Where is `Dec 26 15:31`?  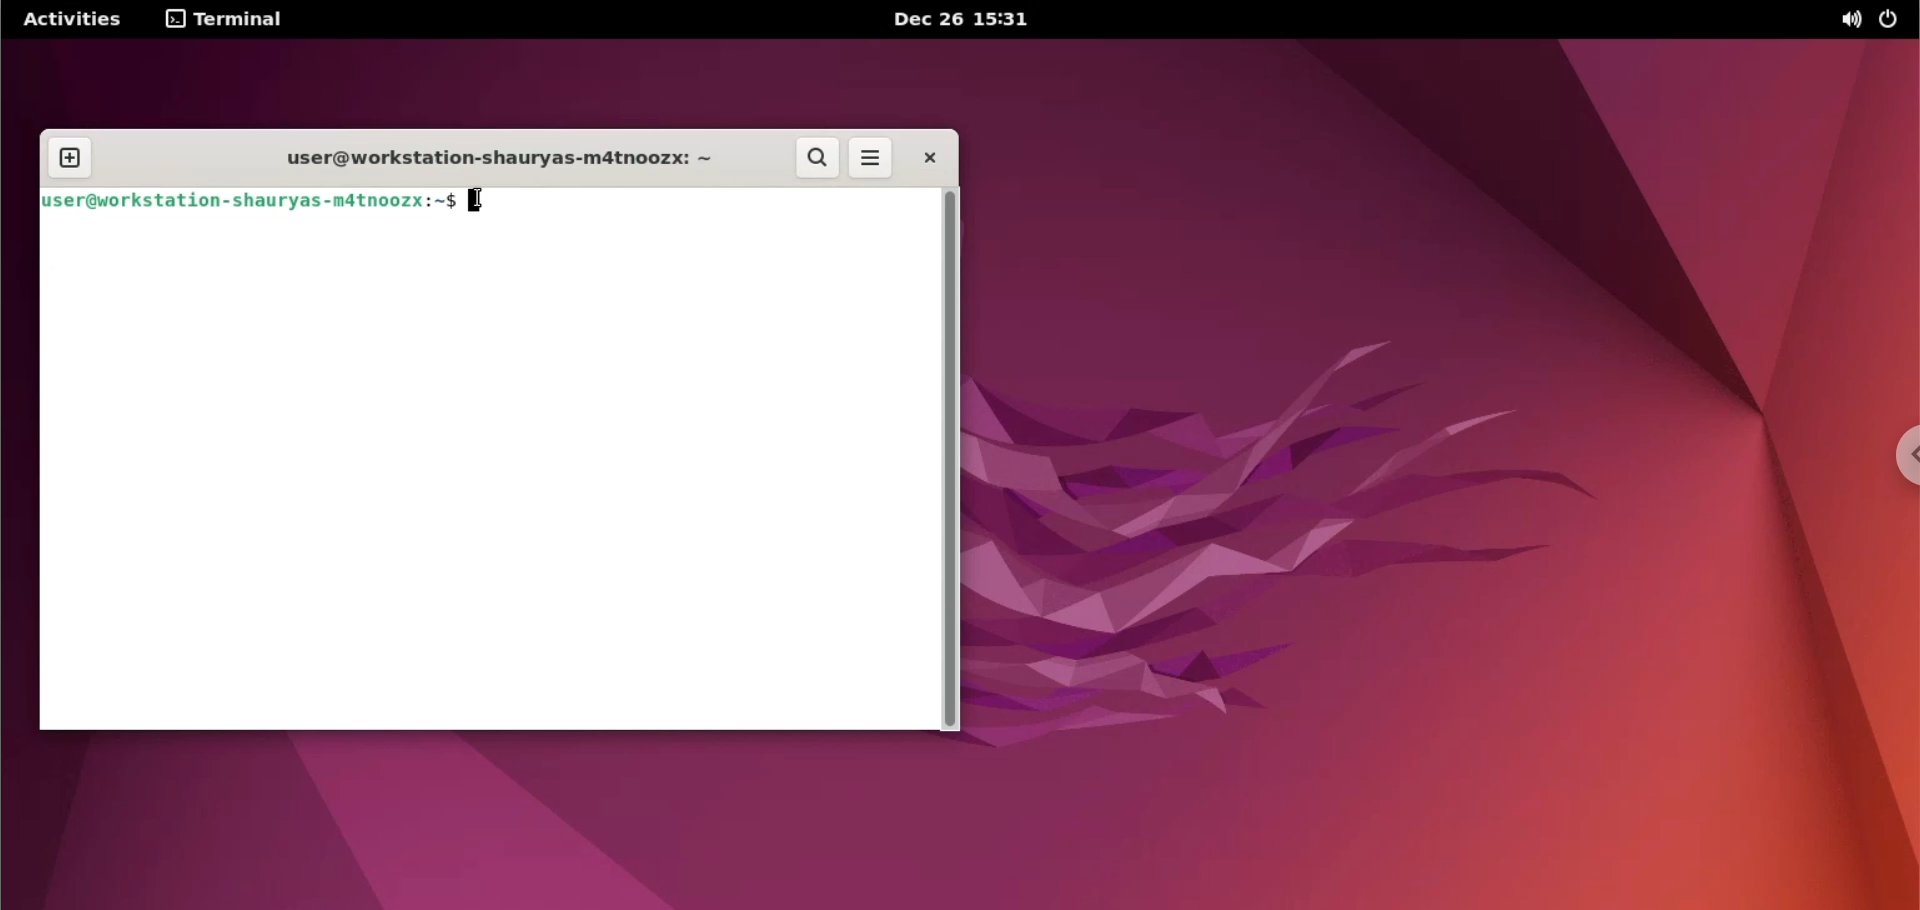
Dec 26 15:31 is located at coordinates (958, 19).